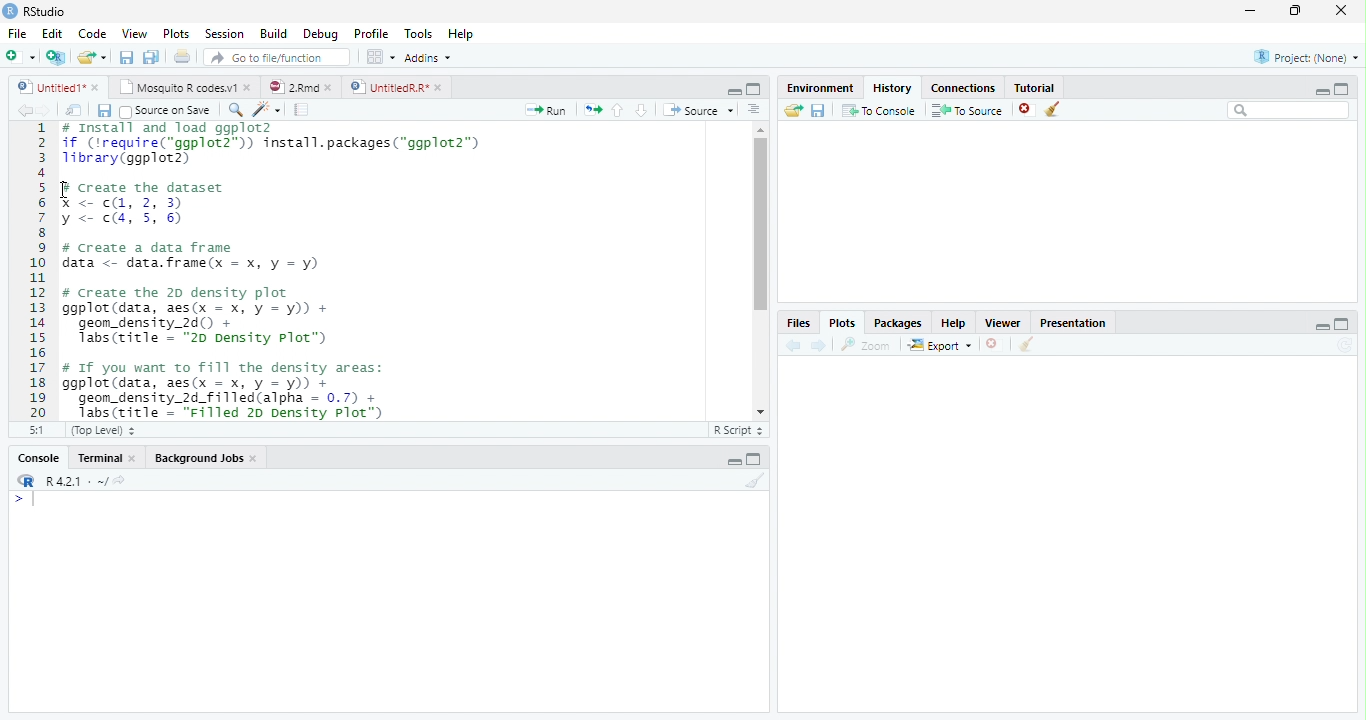 The width and height of the screenshot is (1366, 720). Describe the element at coordinates (841, 322) in the screenshot. I see `Plots` at that location.